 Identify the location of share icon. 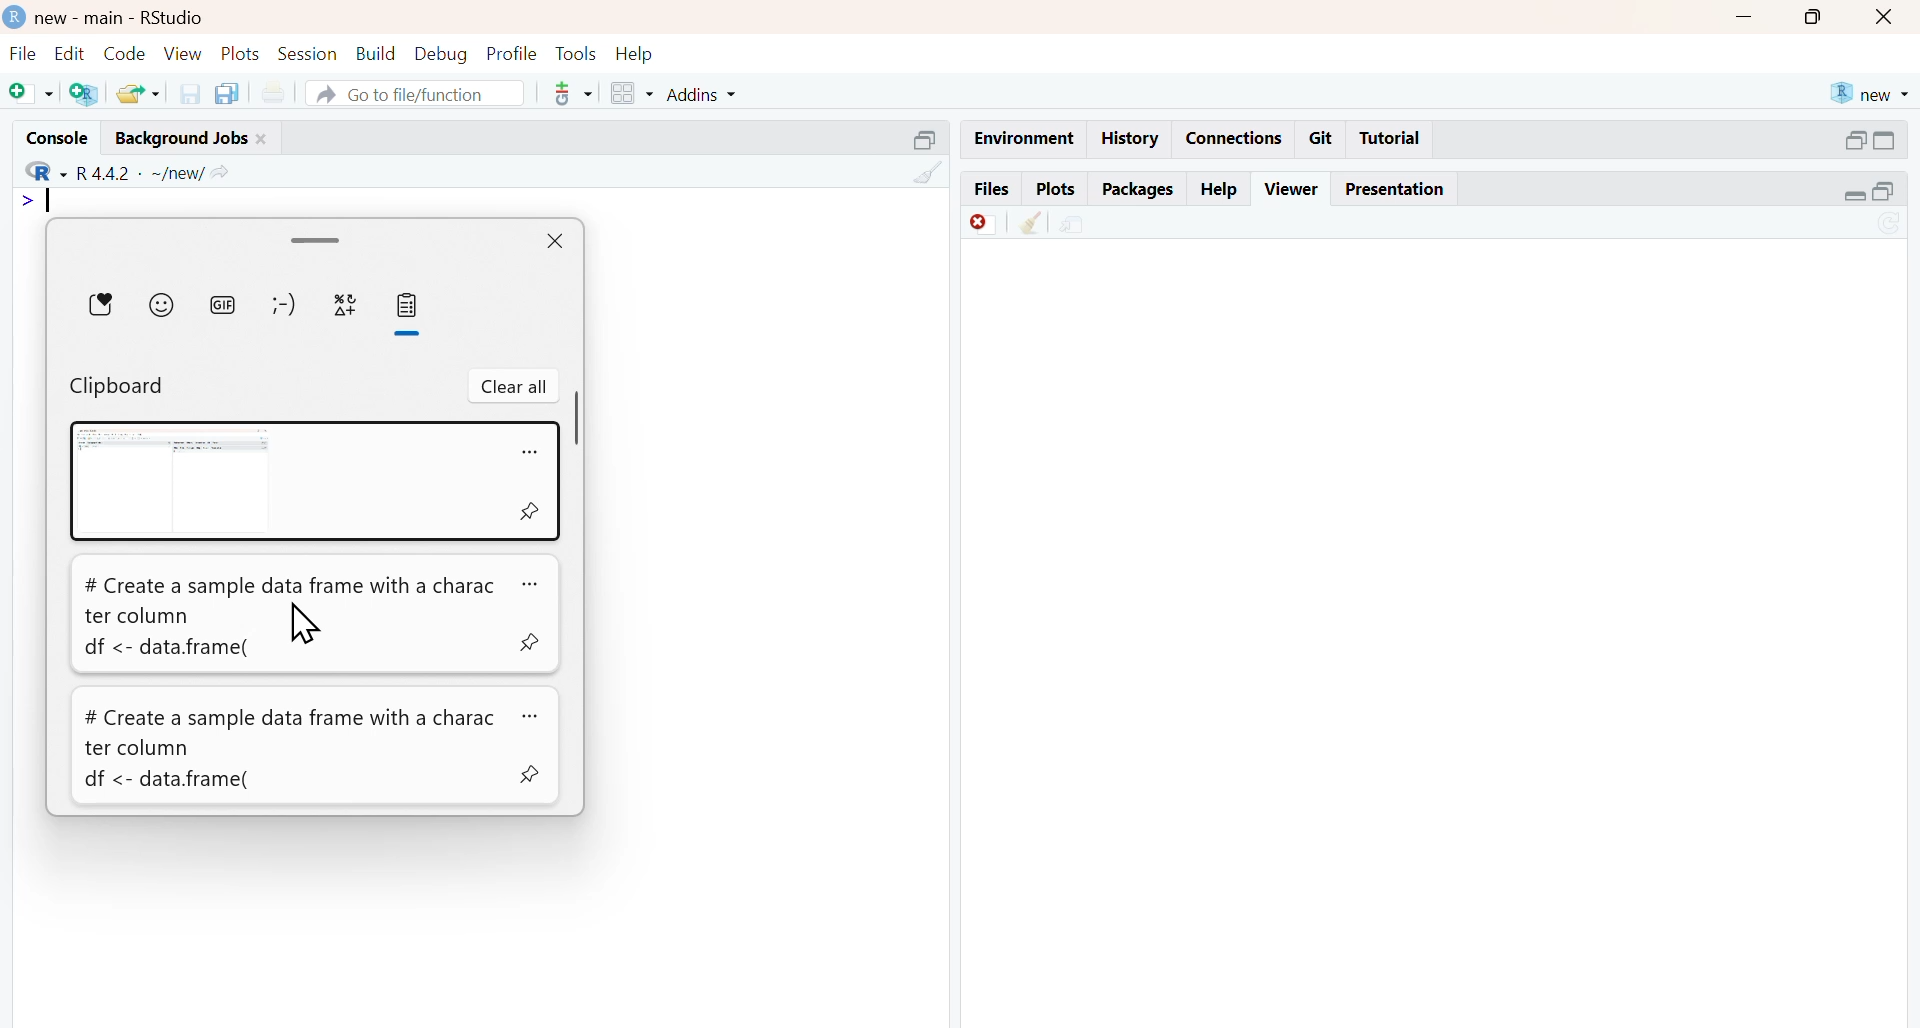
(220, 174).